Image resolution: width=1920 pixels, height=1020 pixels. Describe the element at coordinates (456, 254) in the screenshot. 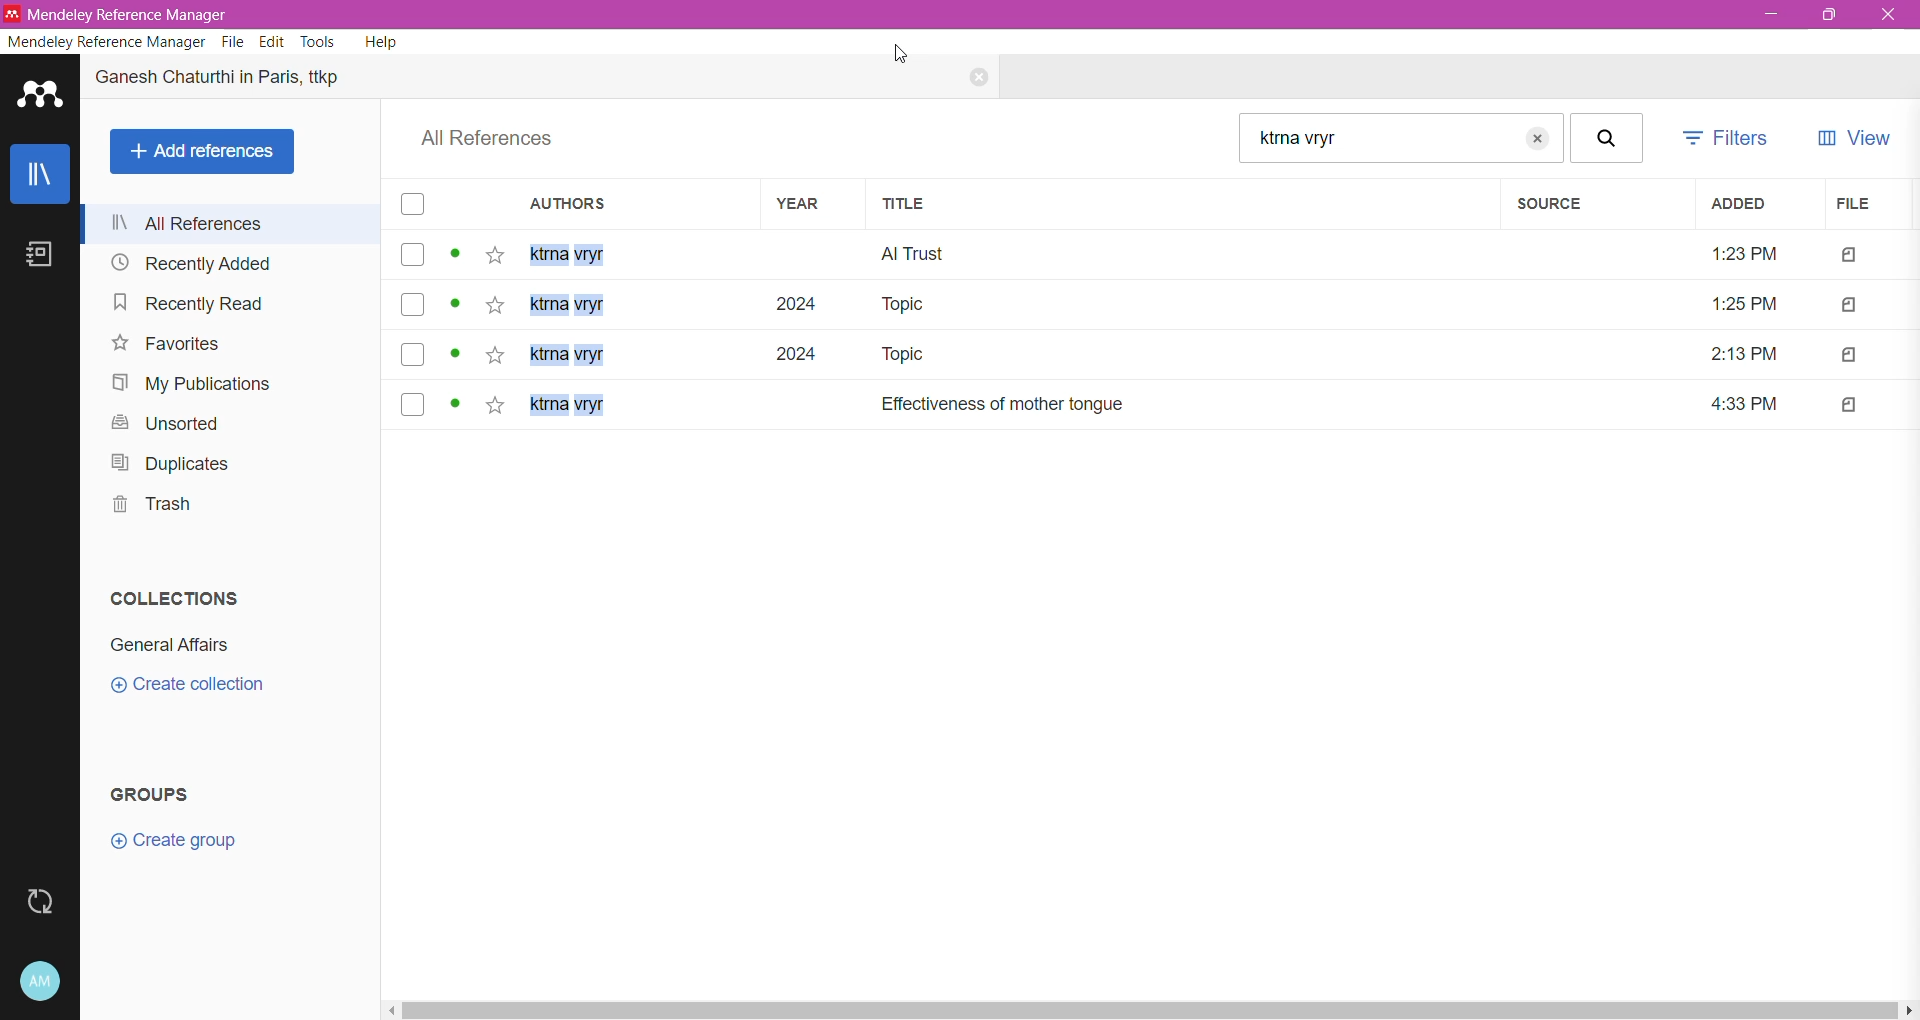

I see `view status` at that location.